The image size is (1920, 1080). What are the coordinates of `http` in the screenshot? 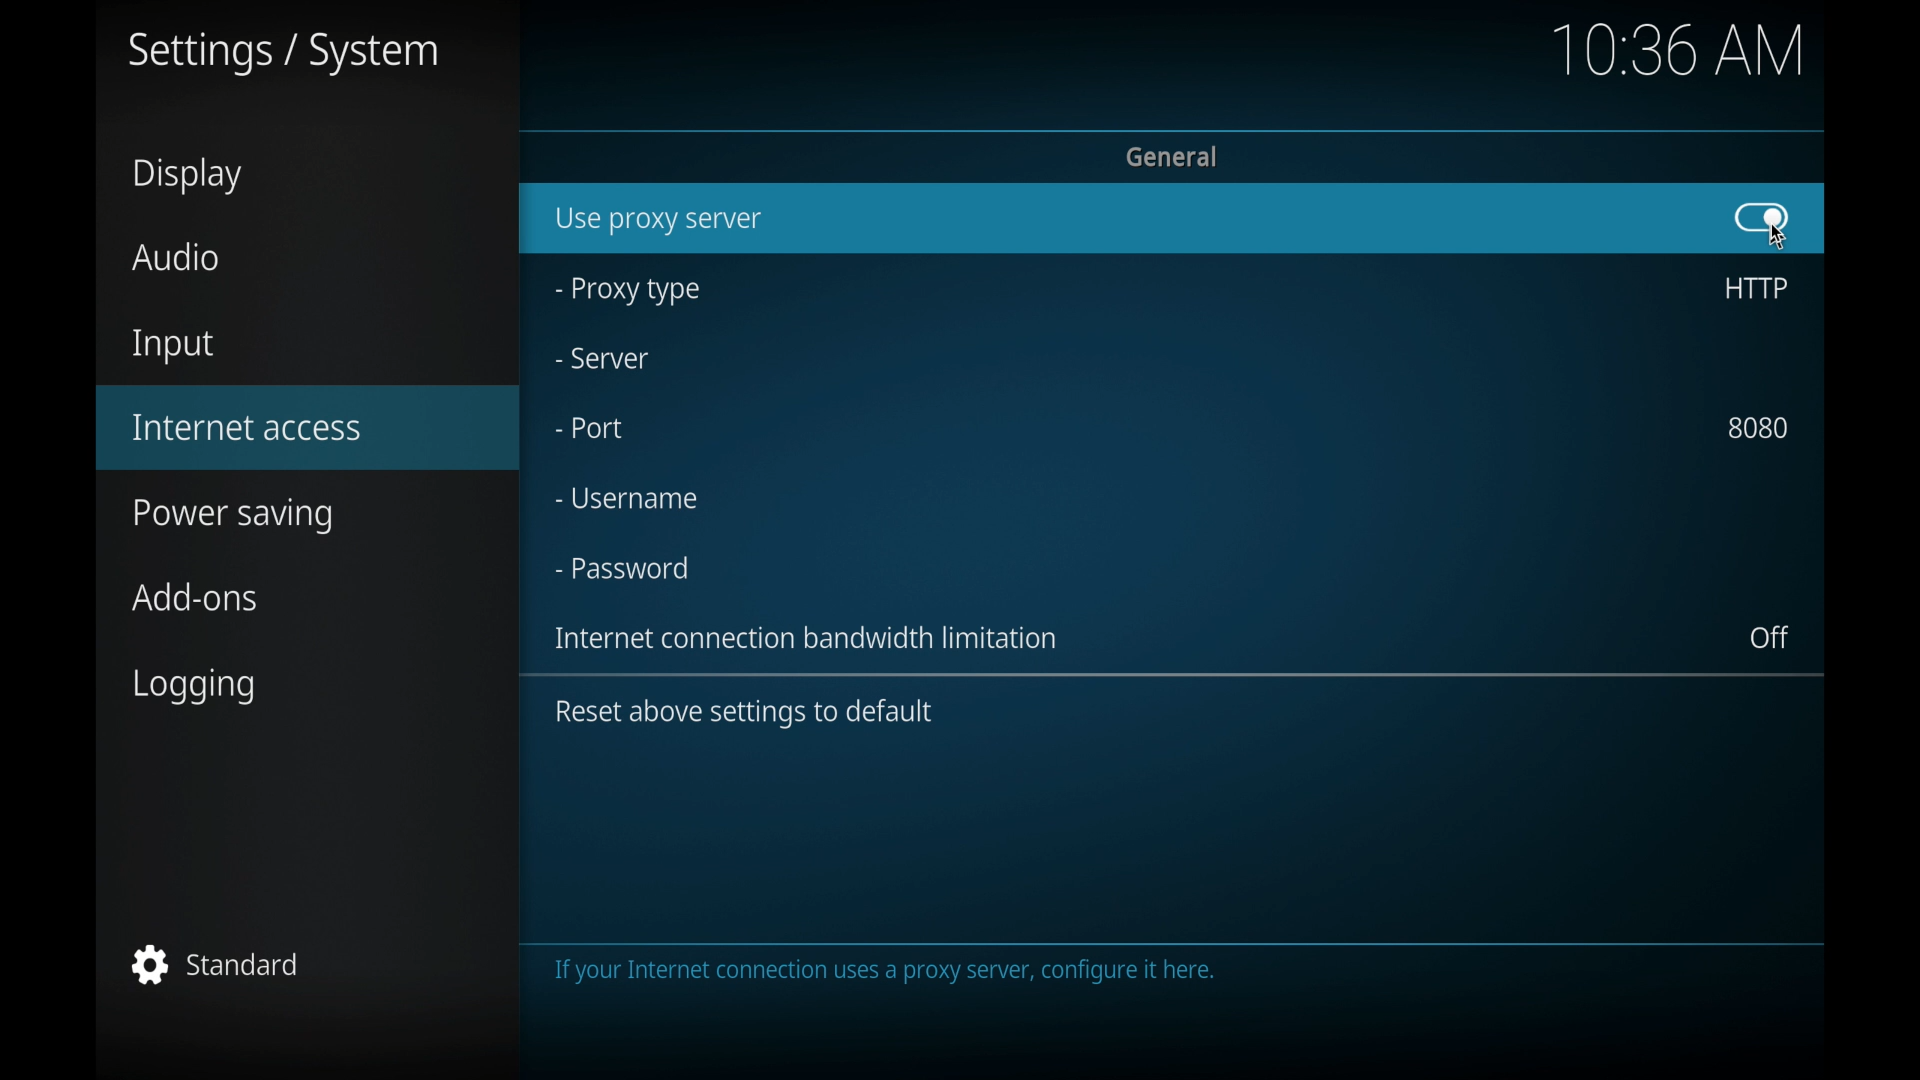 It's located at (1754, 288).